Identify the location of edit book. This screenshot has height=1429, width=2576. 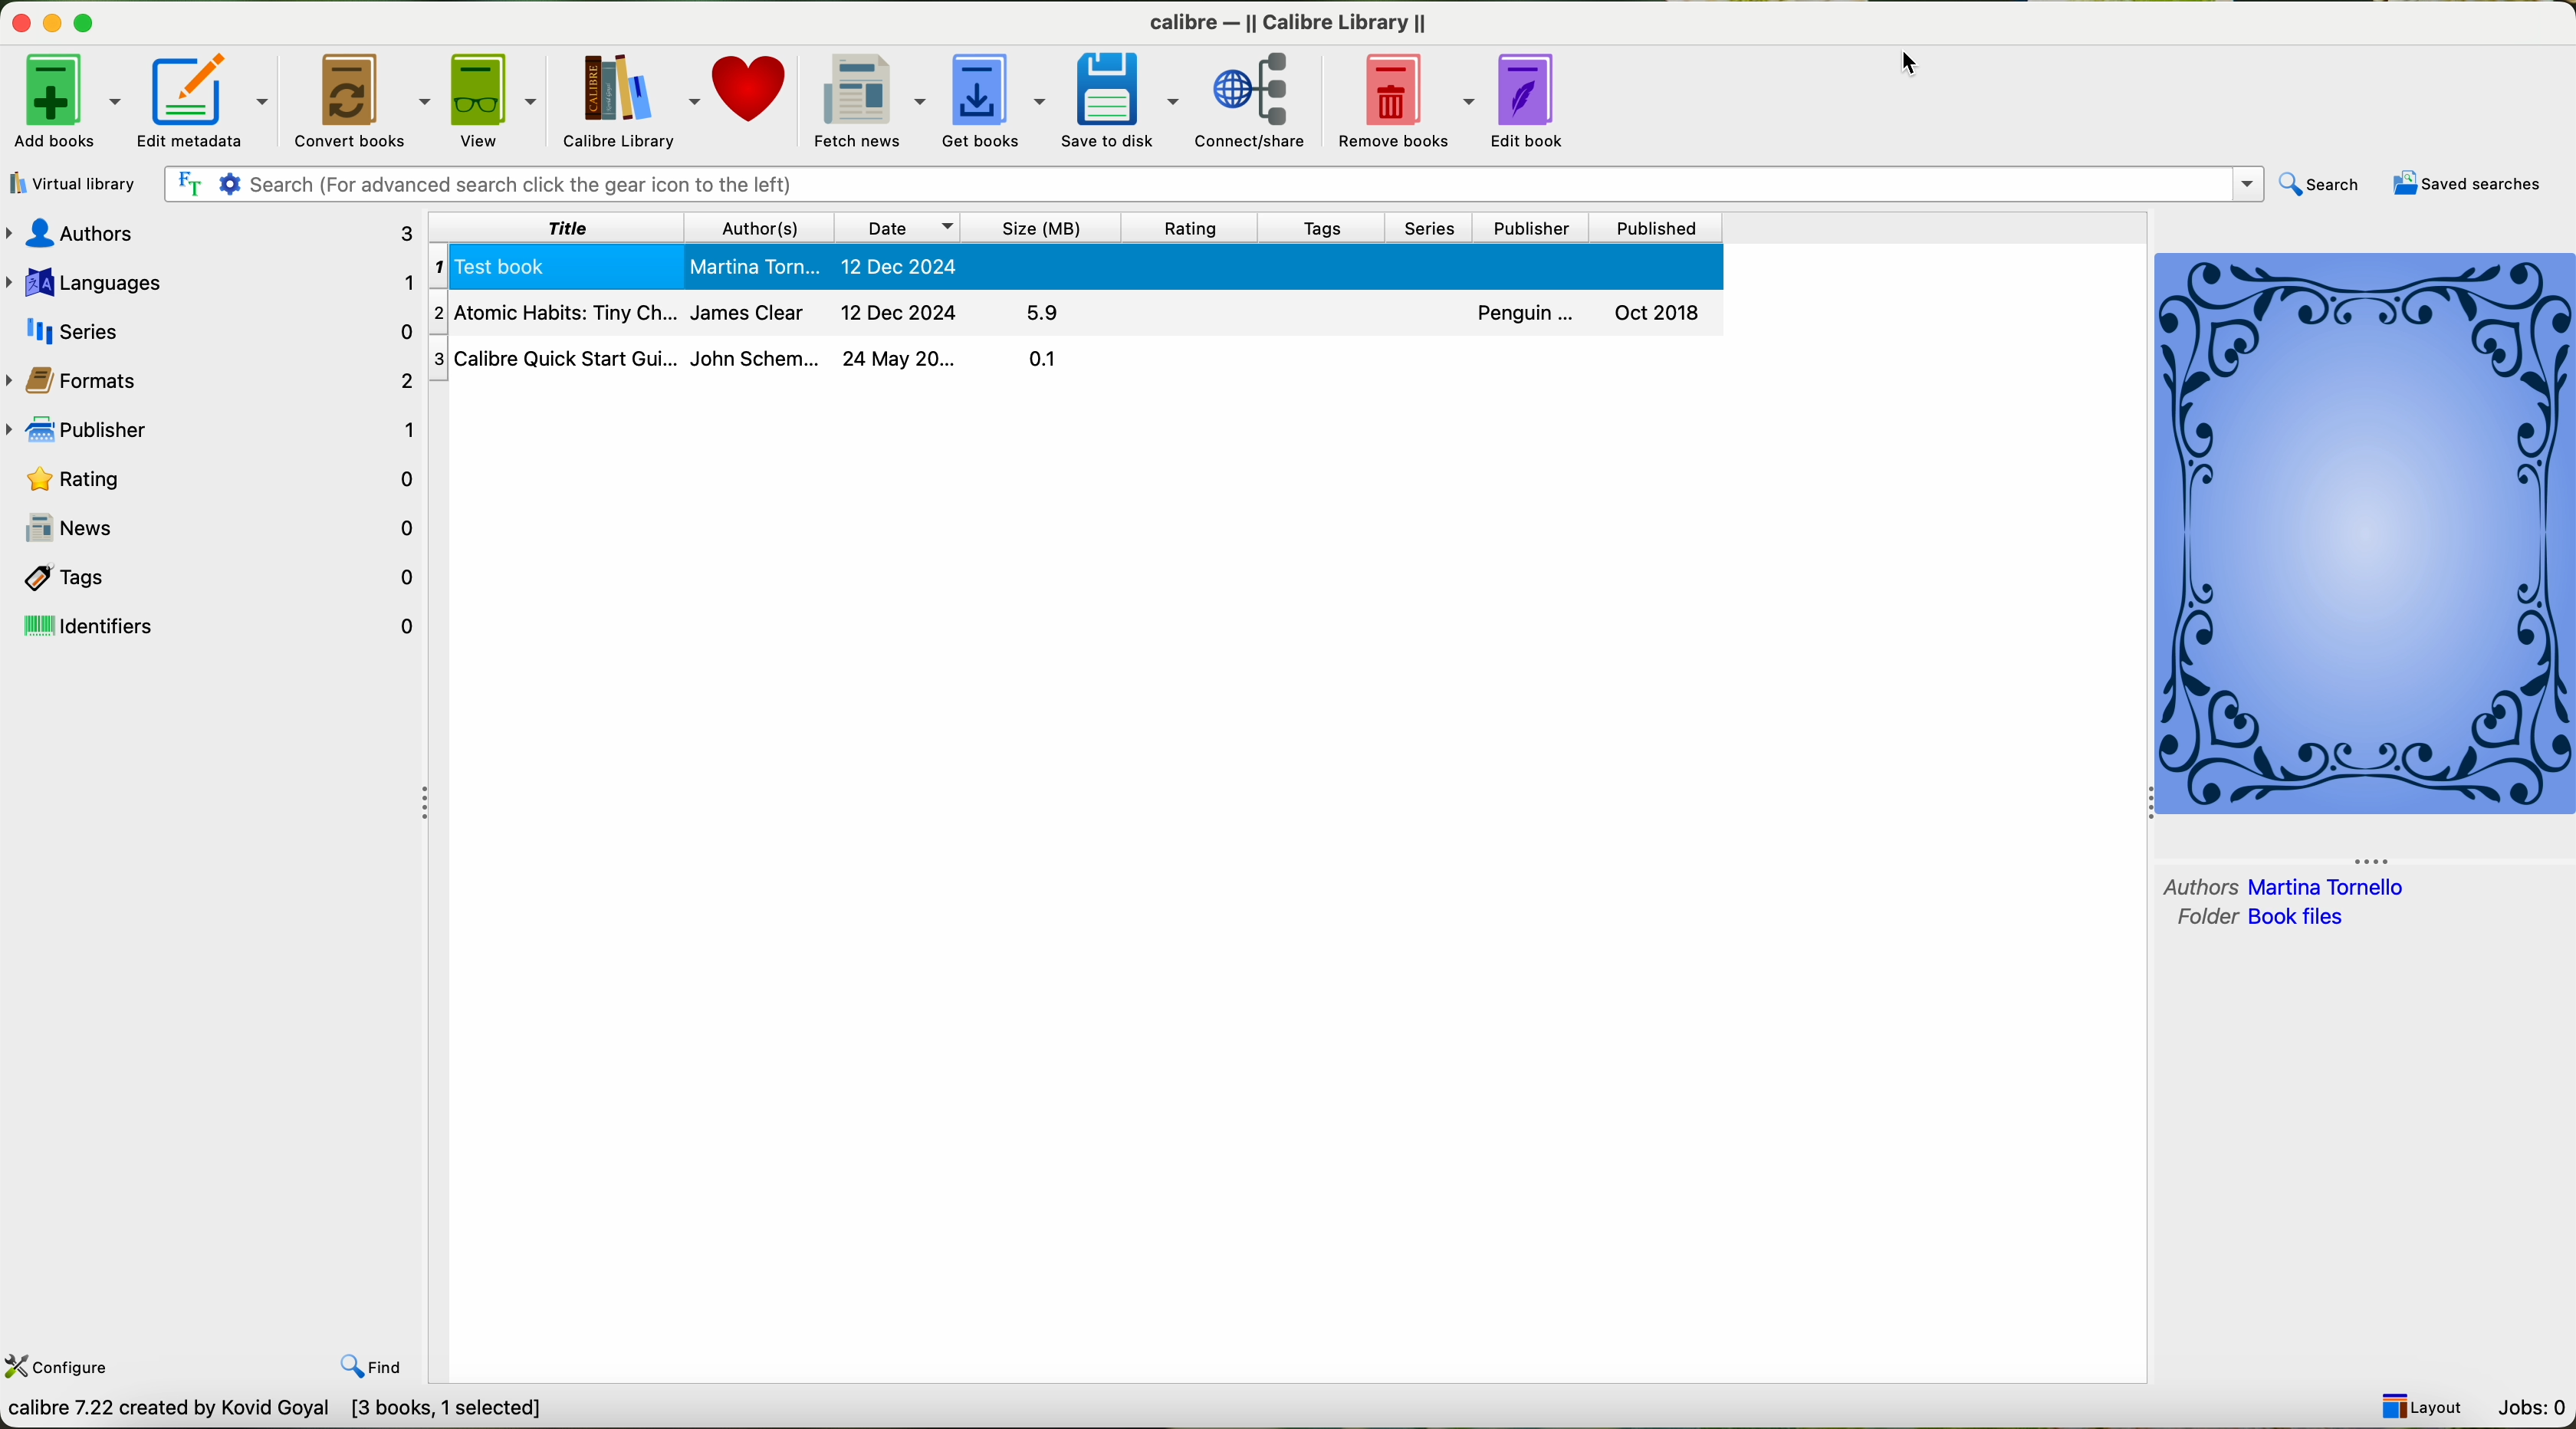
(1533, 102).